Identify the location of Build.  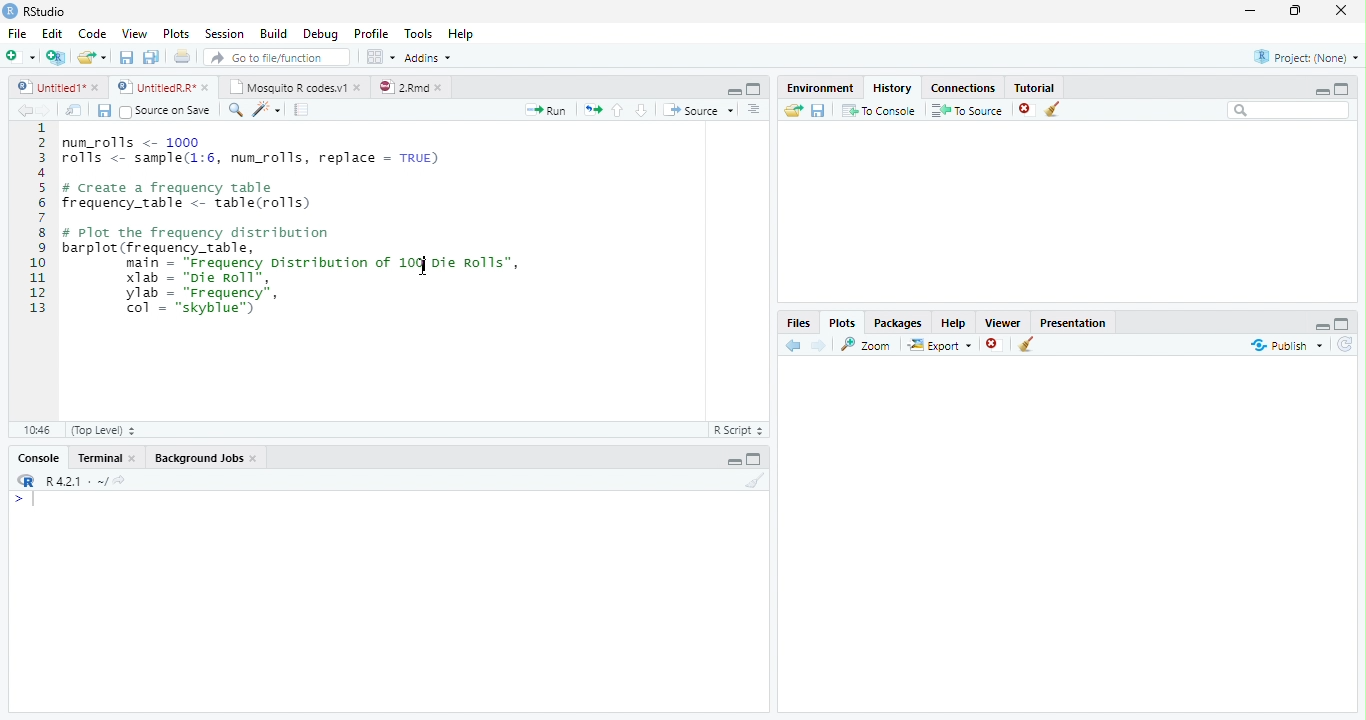
(275, 33).